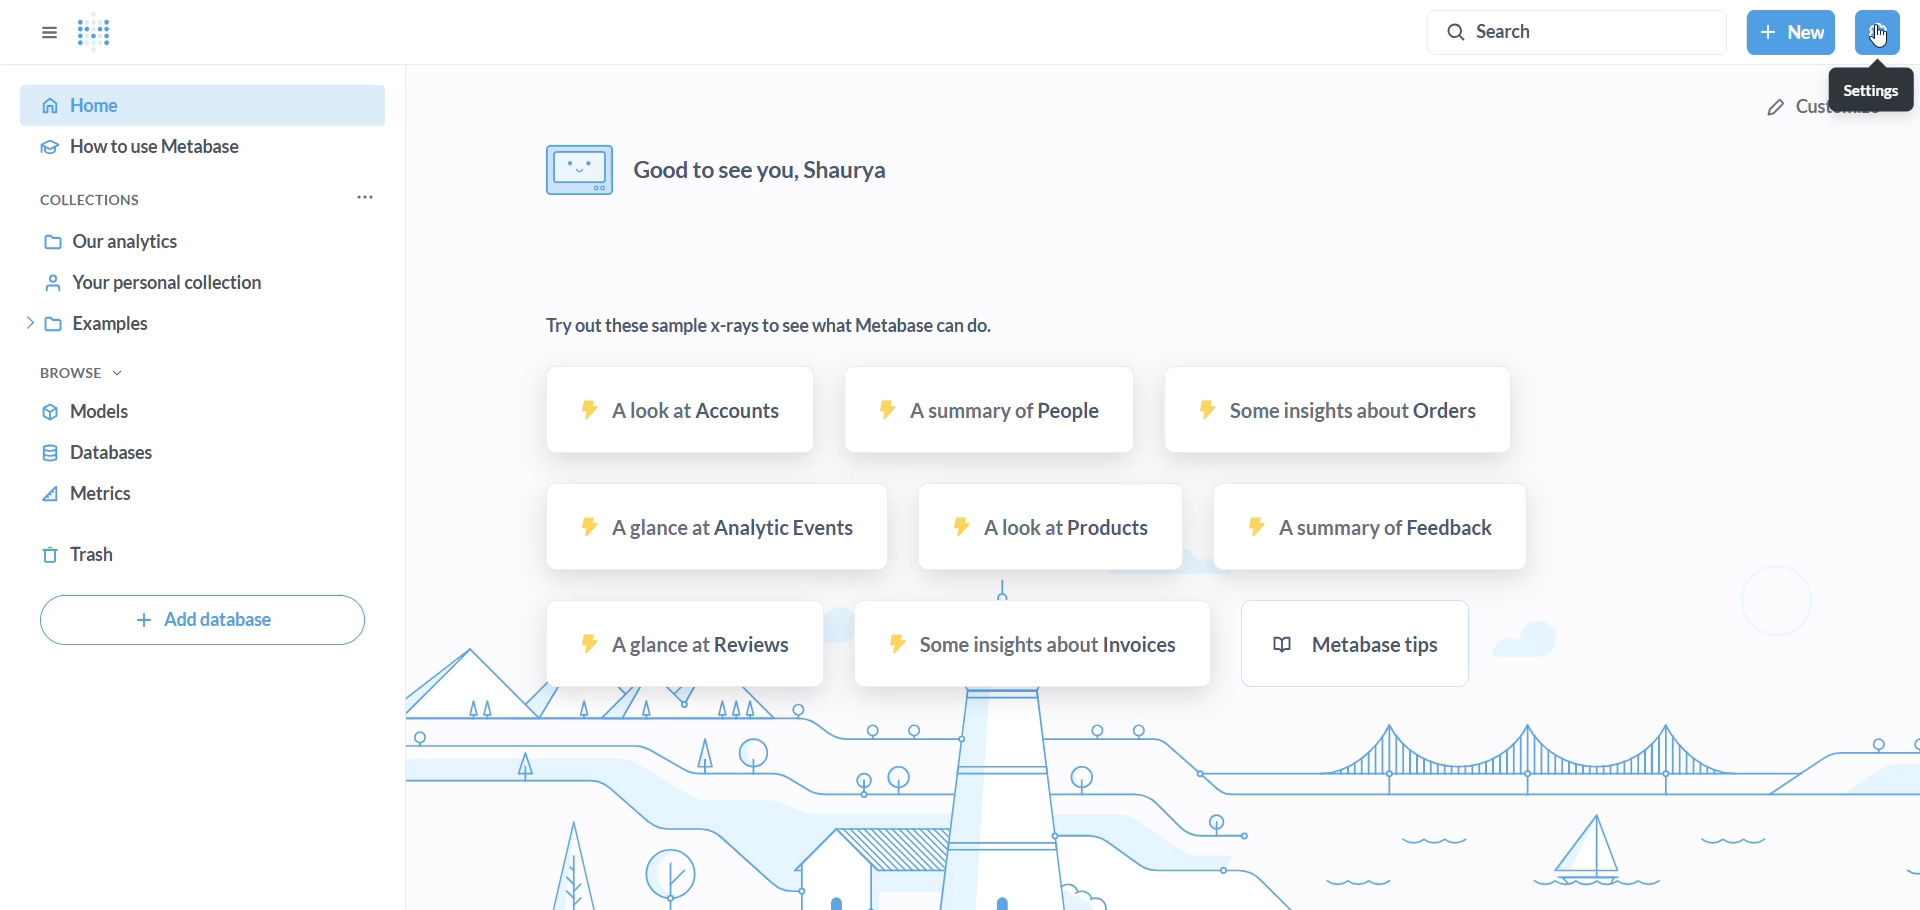  Describe the element at coordinates (1792, 32) in the screenshot. I see `new button` at that location.